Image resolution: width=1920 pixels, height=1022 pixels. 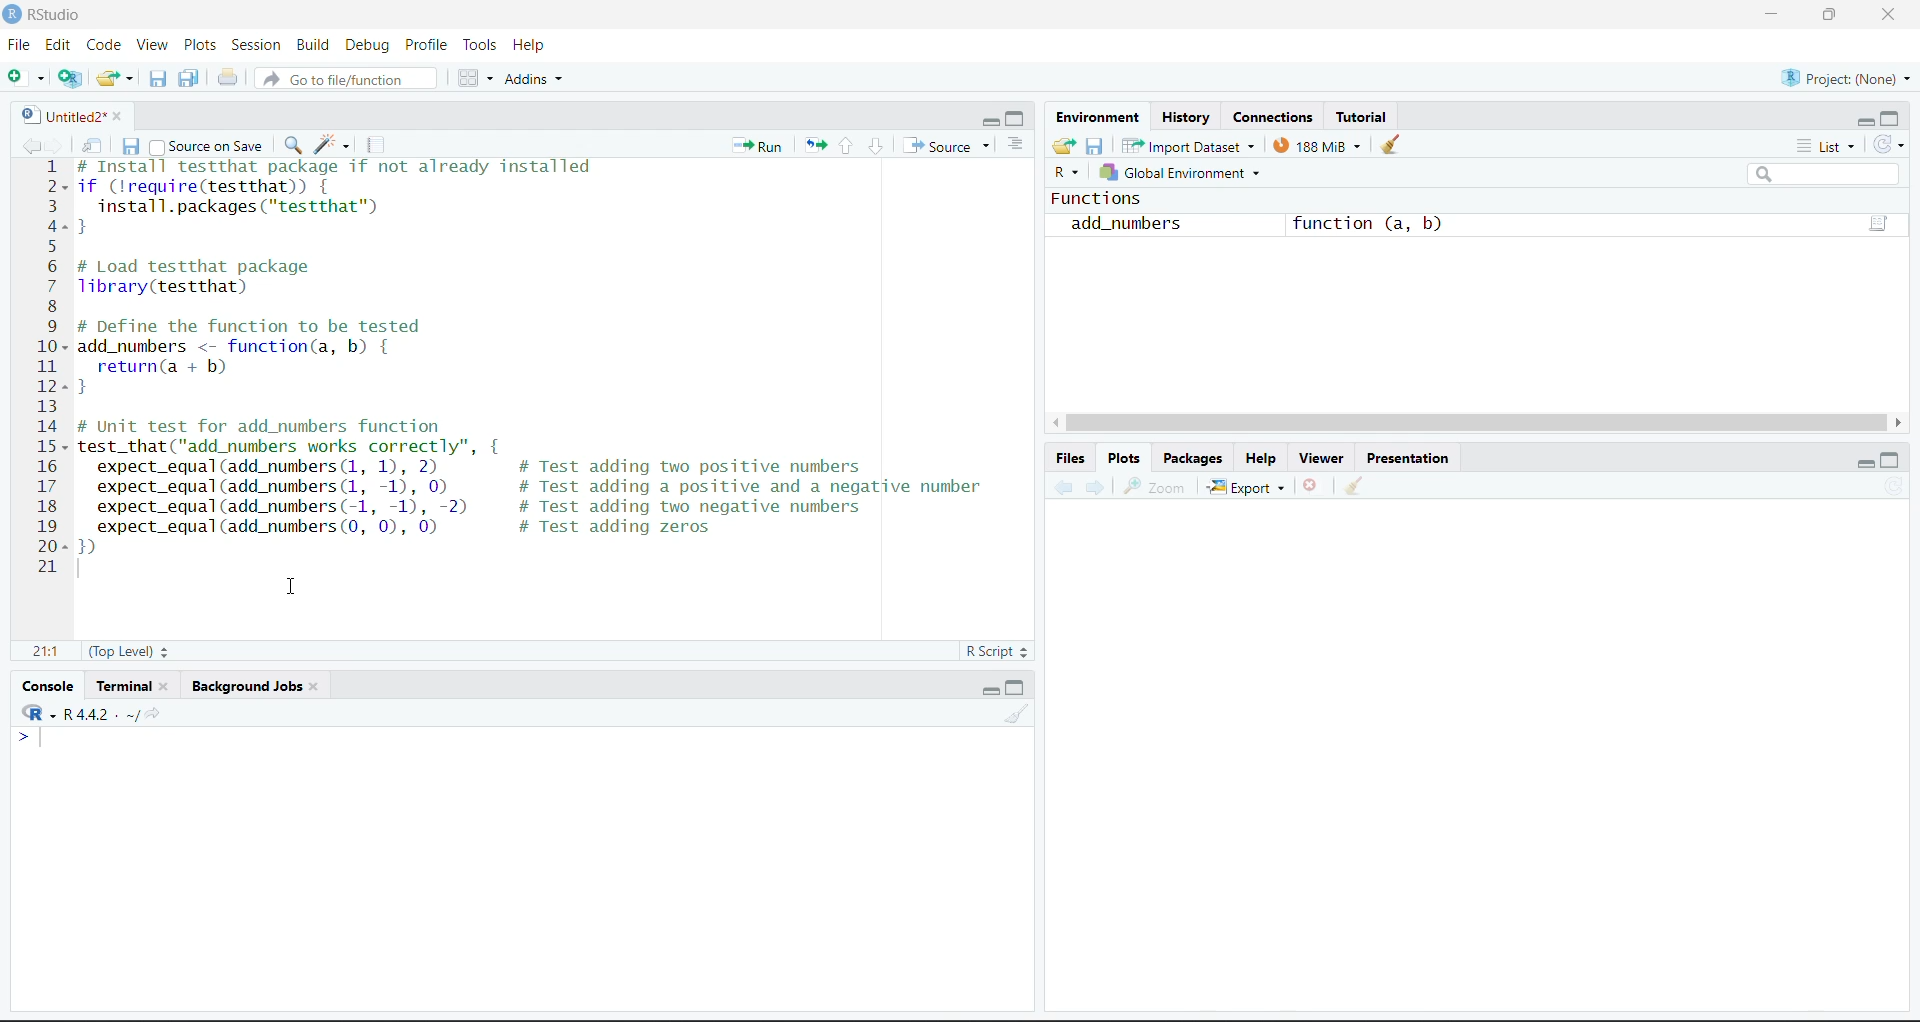 I want to click on Packages, so click(x=1192, y=458).